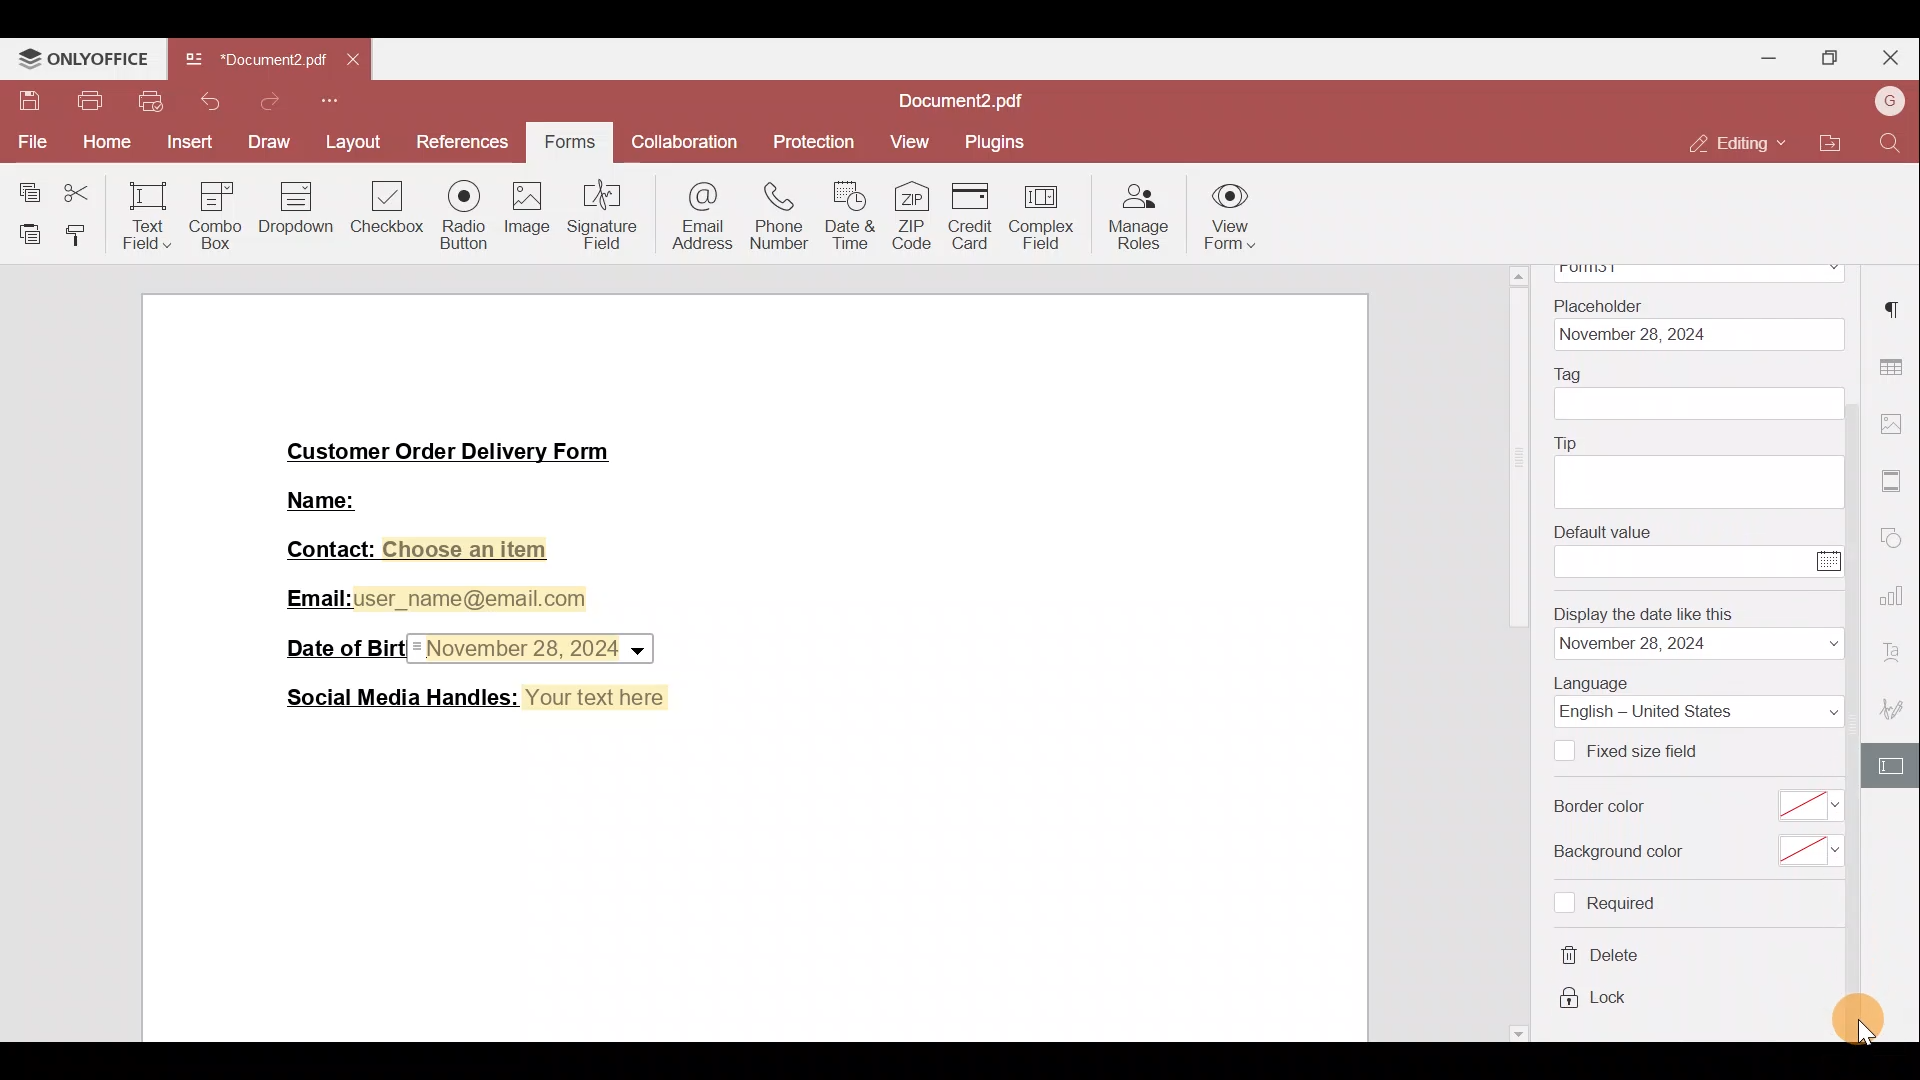 The image size is (1920, 1080). What do you see at coordinates (1596, 997) in the screenshot?
I see `lock` at bounding box center [1596, 997].